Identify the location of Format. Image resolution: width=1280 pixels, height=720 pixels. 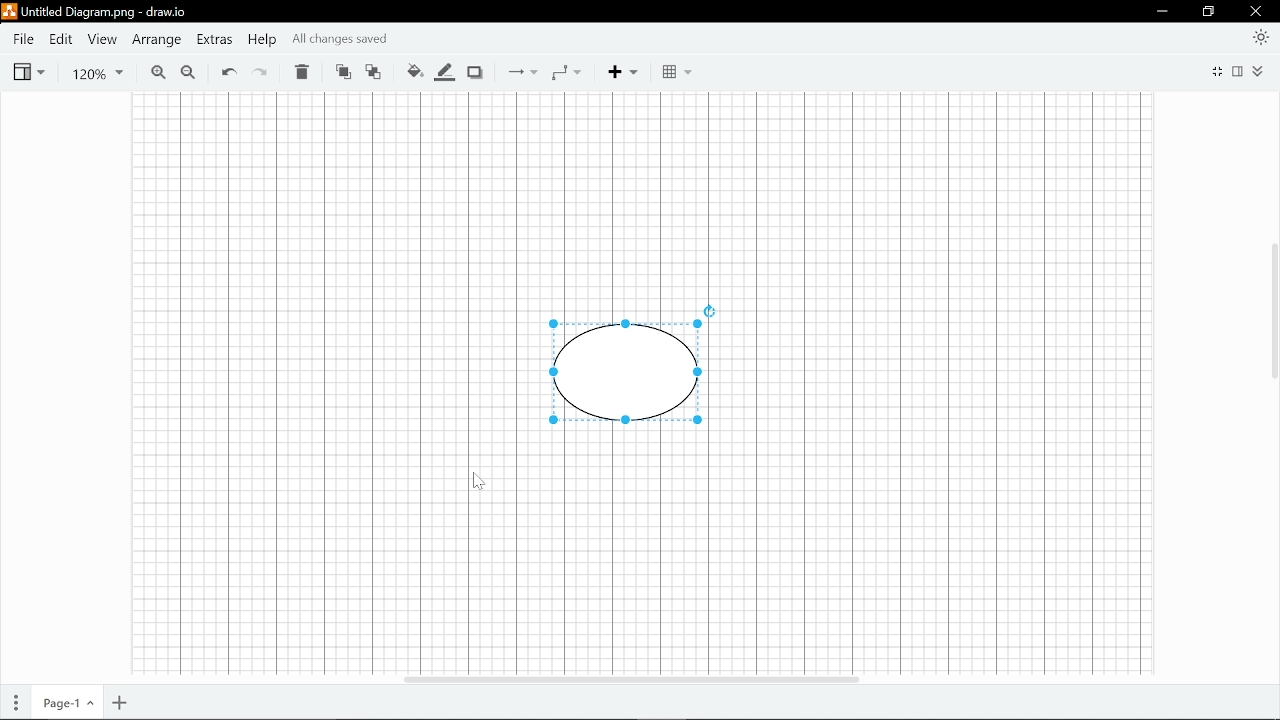
(1240, 72).